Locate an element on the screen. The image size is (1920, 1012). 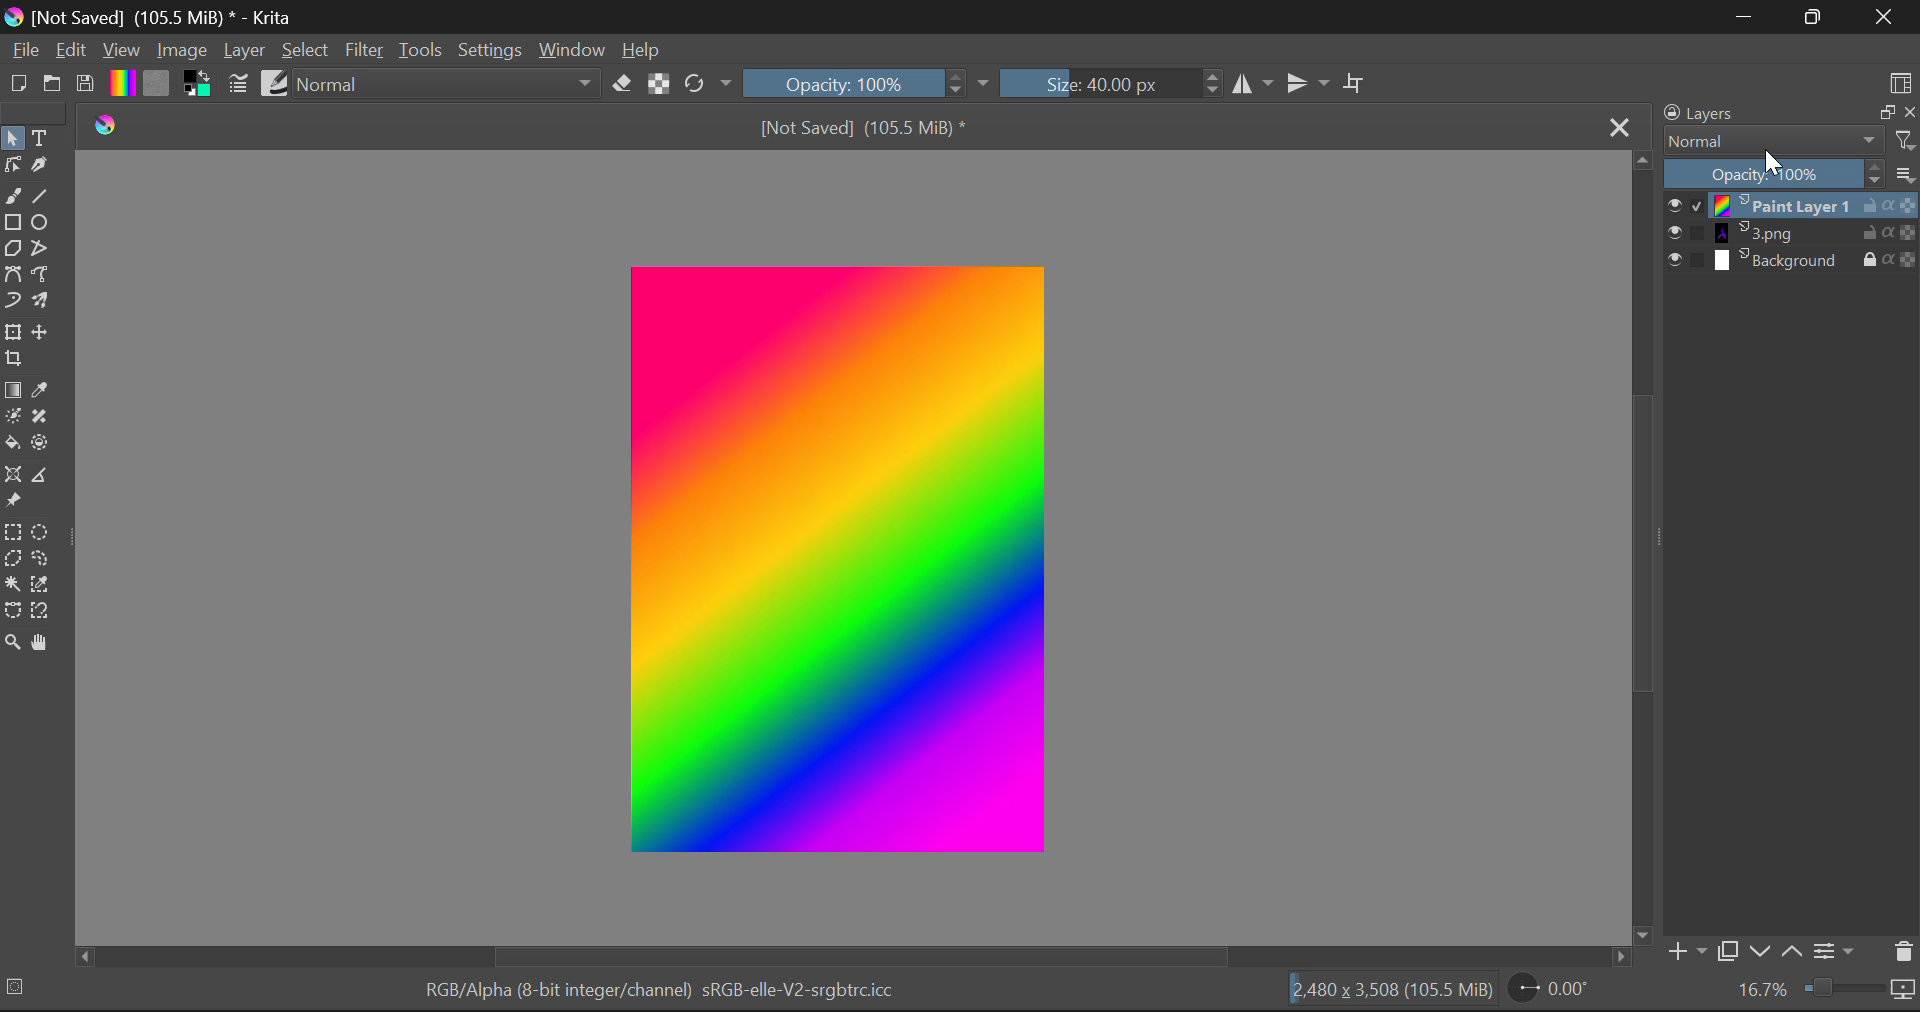
Open is located at coordinates (56, 83).